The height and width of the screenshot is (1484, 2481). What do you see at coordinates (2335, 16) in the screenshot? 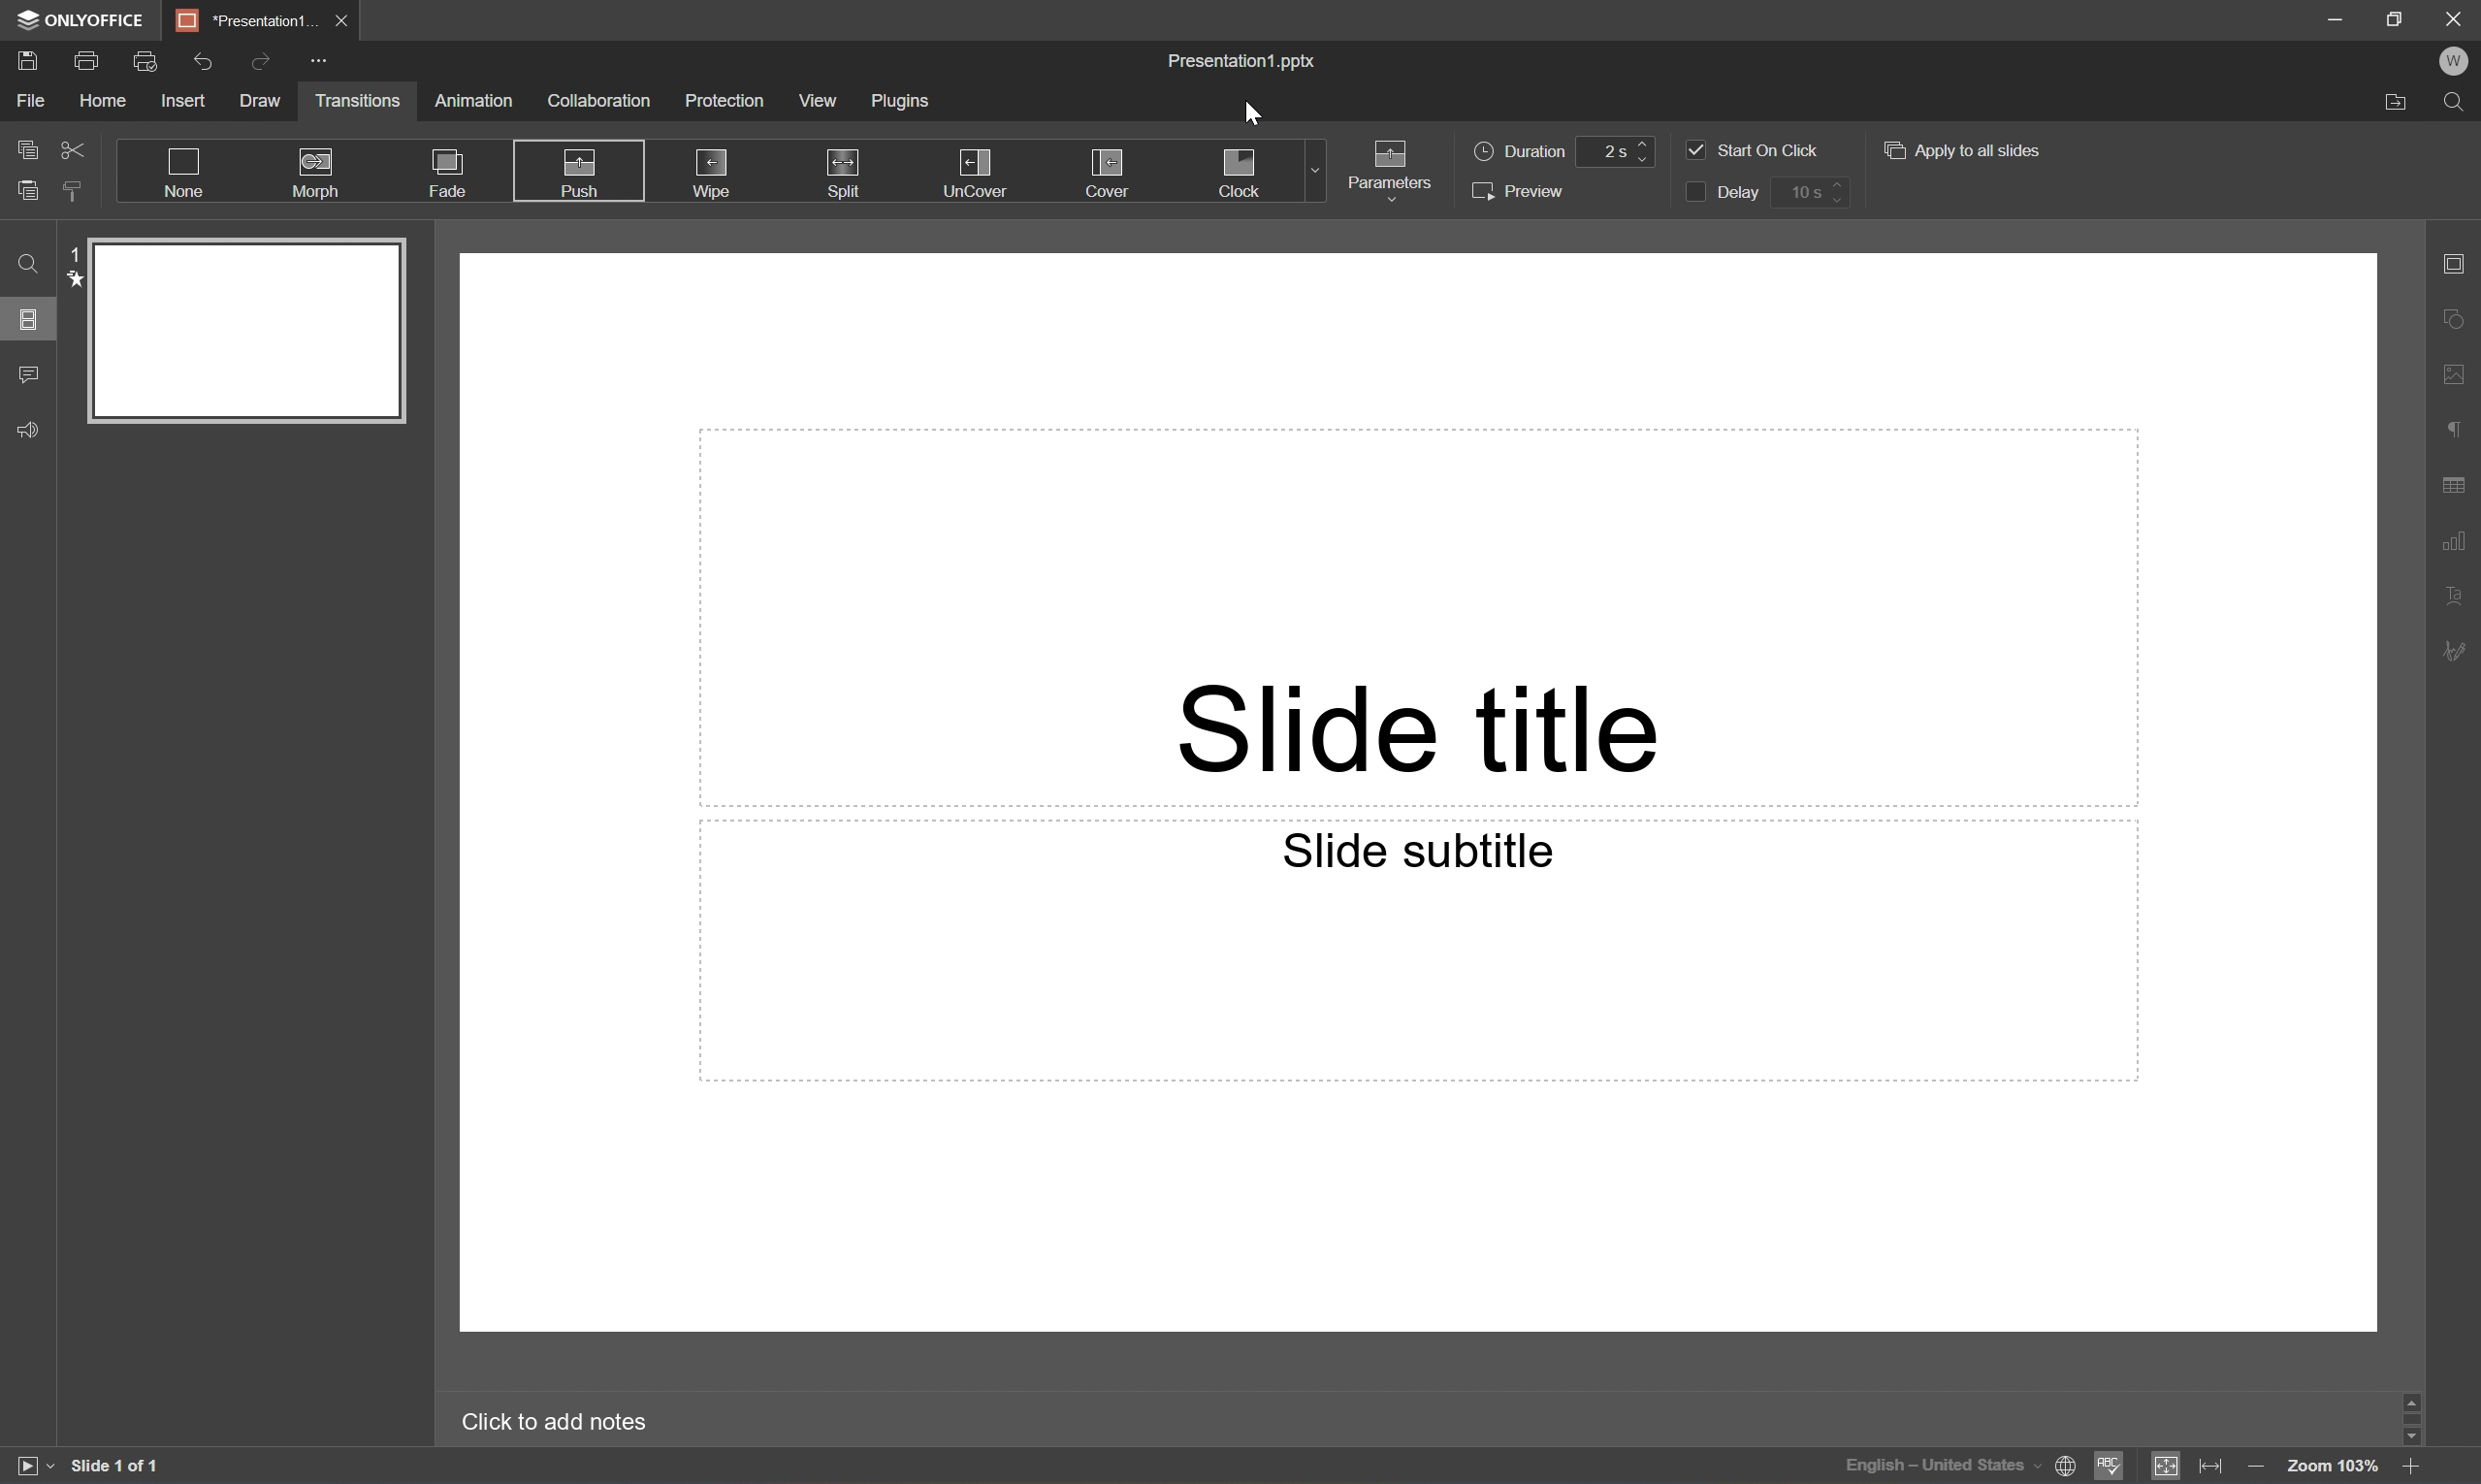
I see `Minimize` at bounding box center [2335, 16].